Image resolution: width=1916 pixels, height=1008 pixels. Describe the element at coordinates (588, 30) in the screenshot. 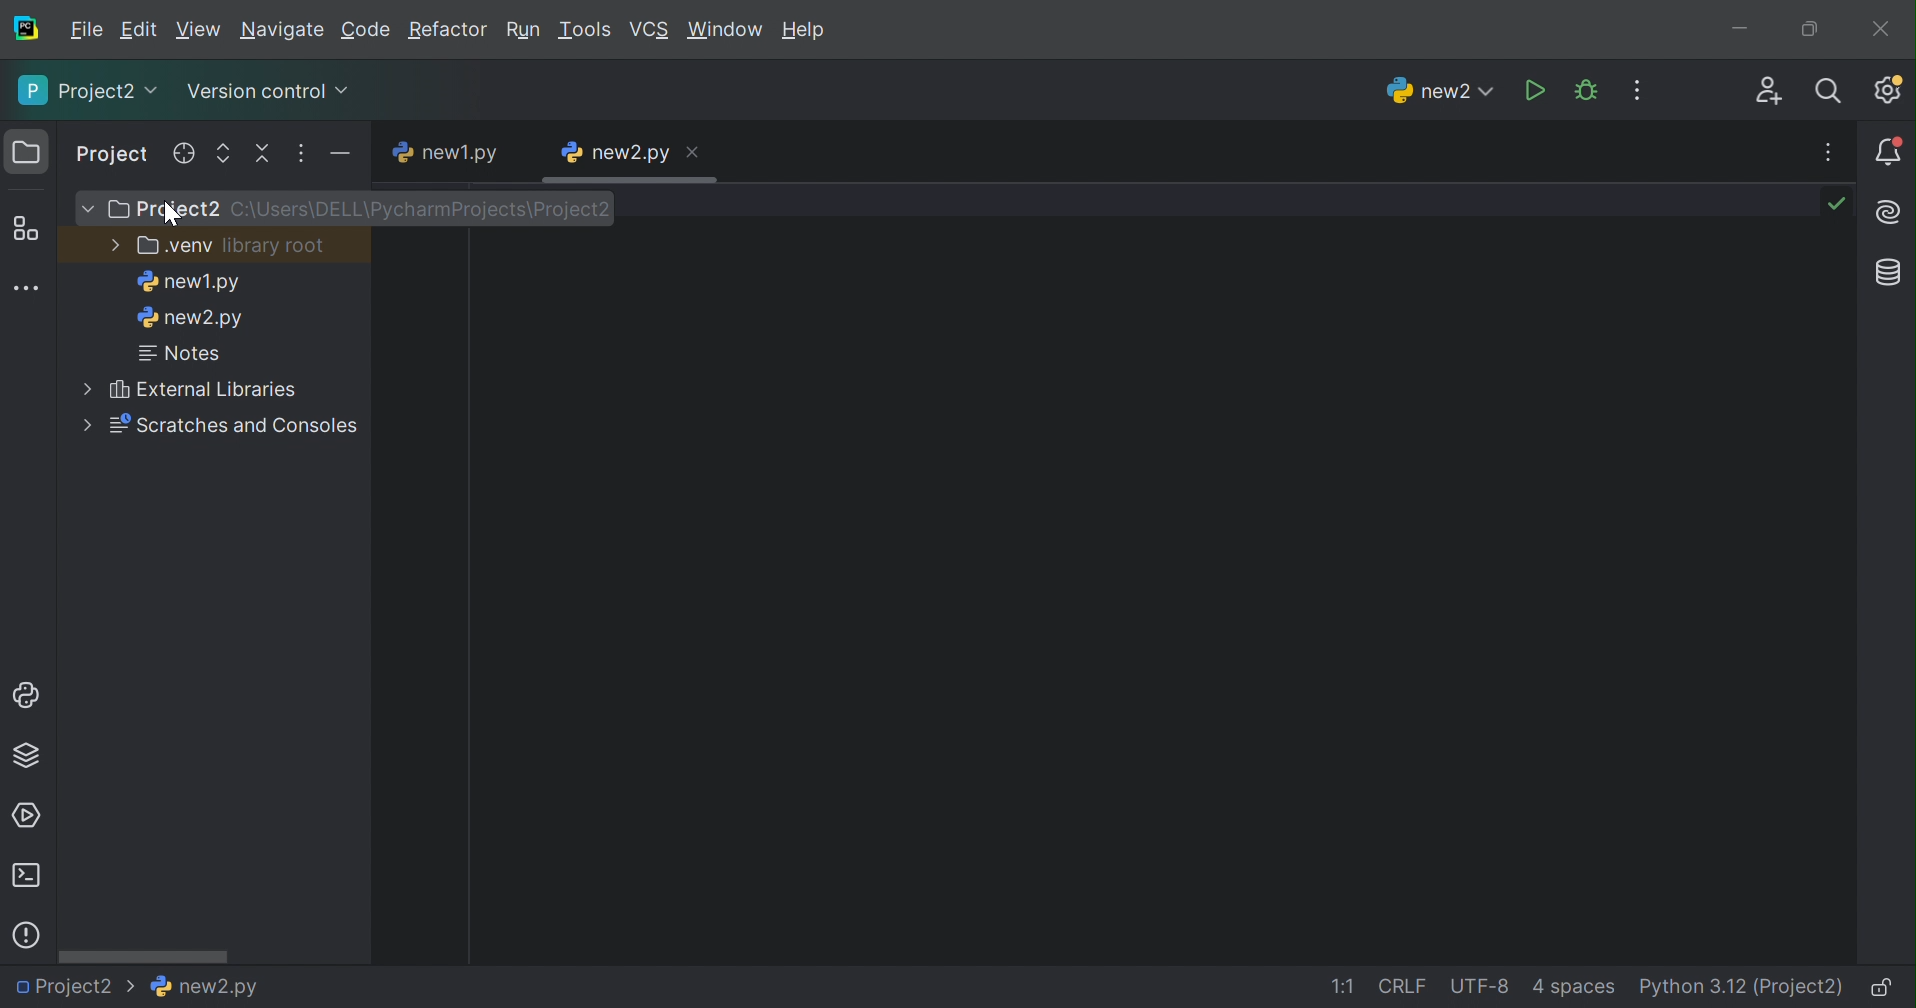

I see `Tools` at that location.